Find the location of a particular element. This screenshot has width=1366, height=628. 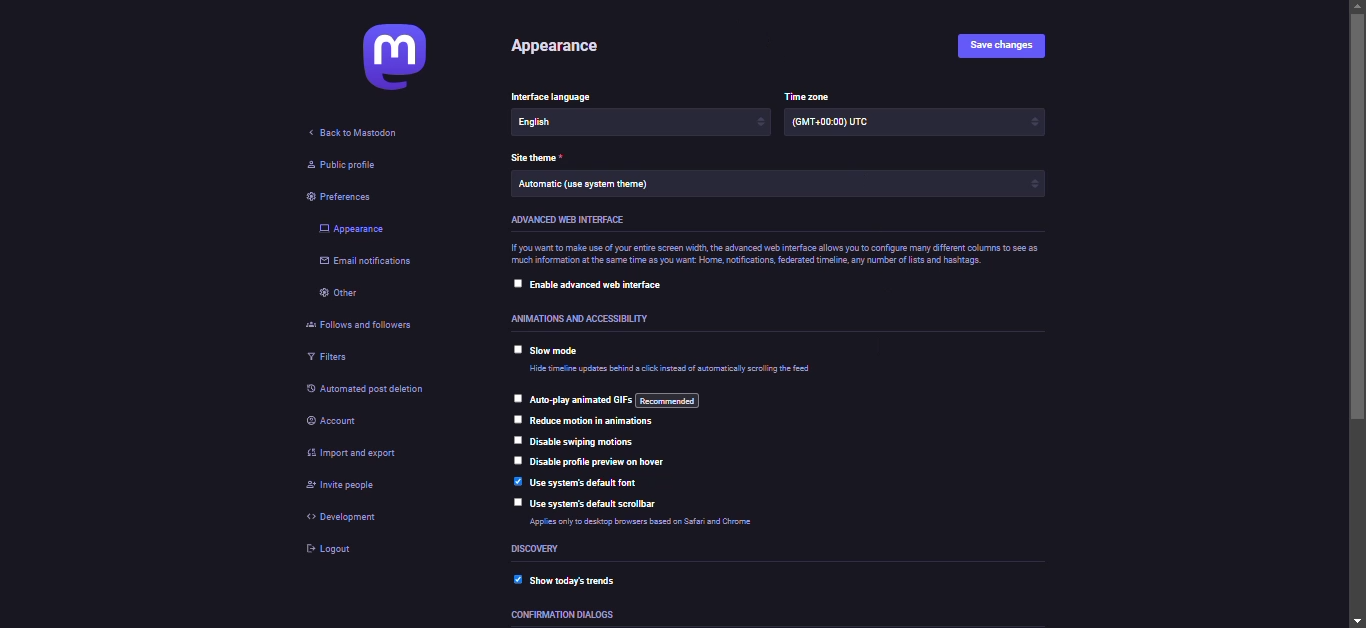

theme is located at coordinates (540, 156).